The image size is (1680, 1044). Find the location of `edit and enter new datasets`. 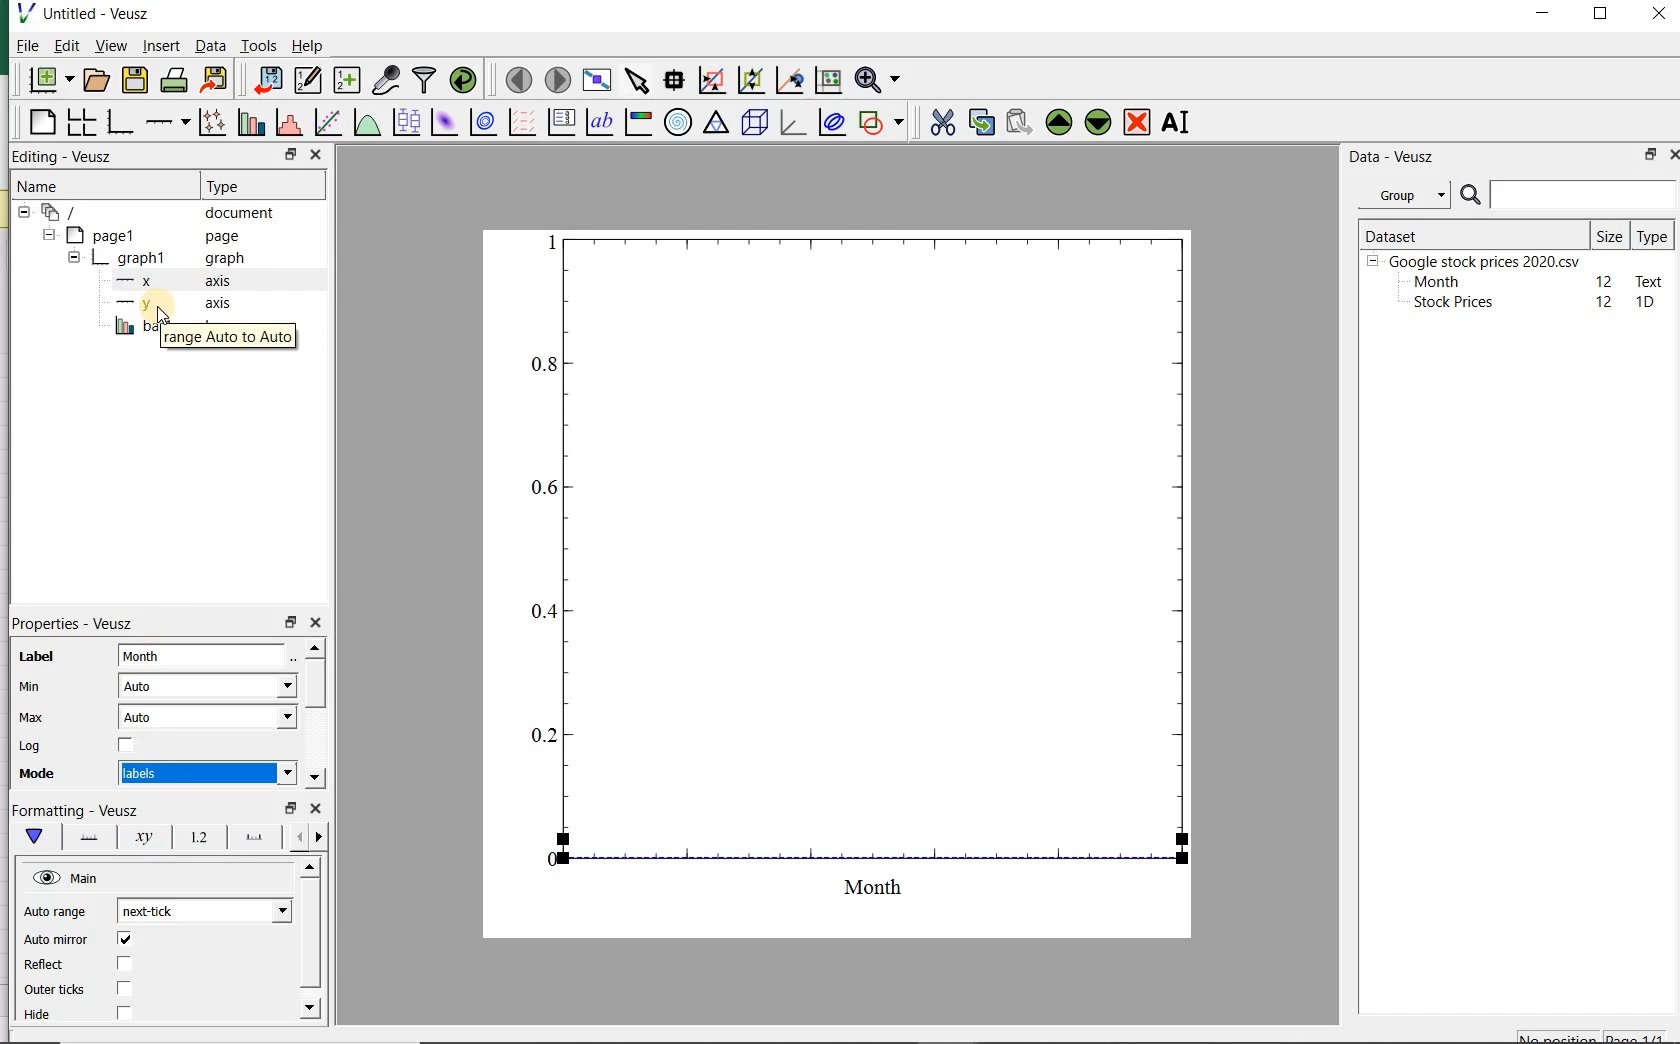

edit and enter new datasets is located at coordinates (307, 80).